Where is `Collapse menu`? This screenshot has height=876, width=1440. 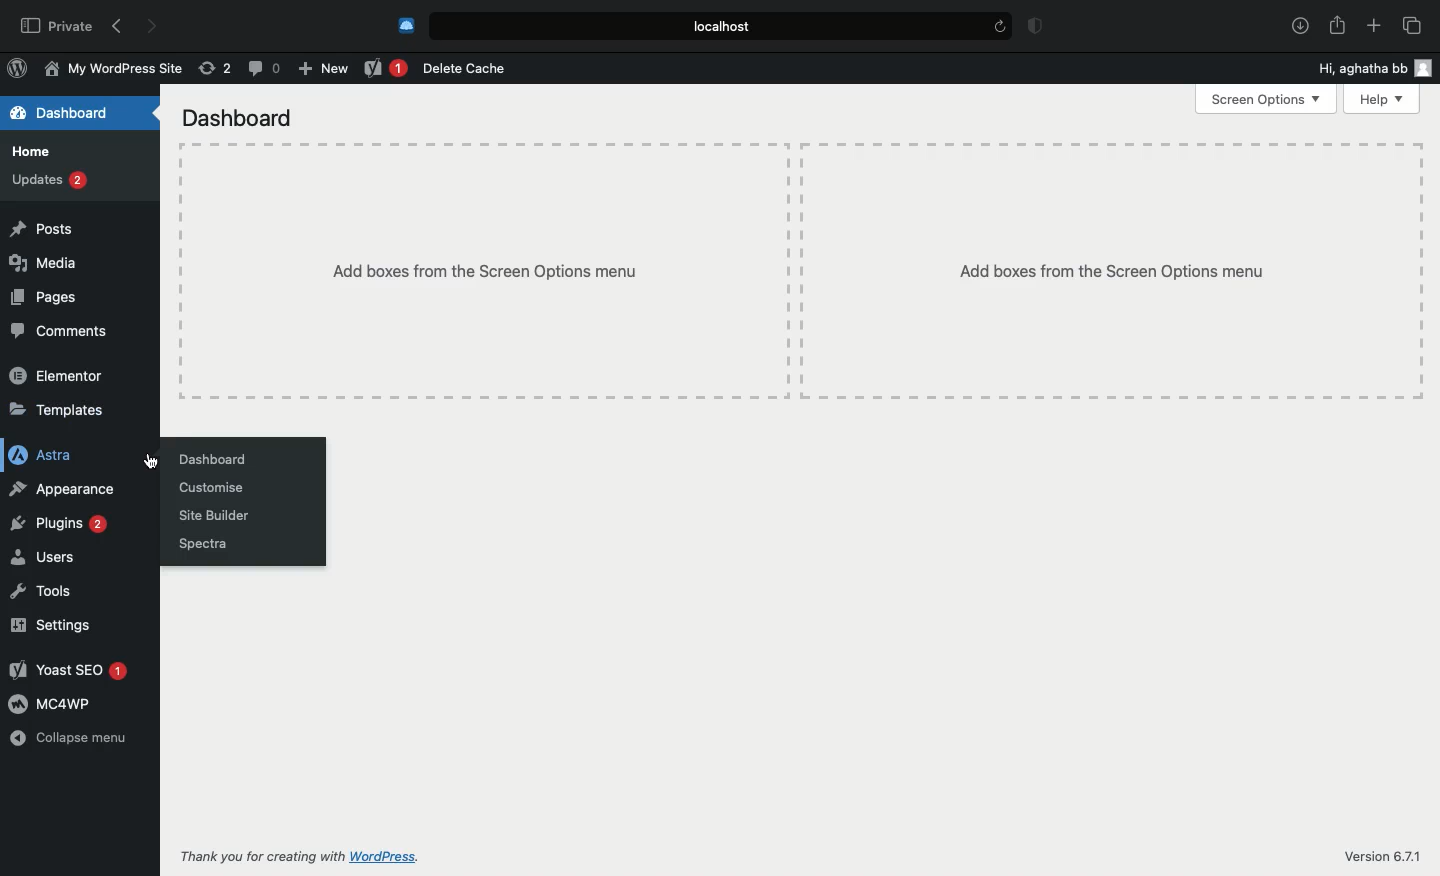 Collapse menu is located at coordinates (67, 737).